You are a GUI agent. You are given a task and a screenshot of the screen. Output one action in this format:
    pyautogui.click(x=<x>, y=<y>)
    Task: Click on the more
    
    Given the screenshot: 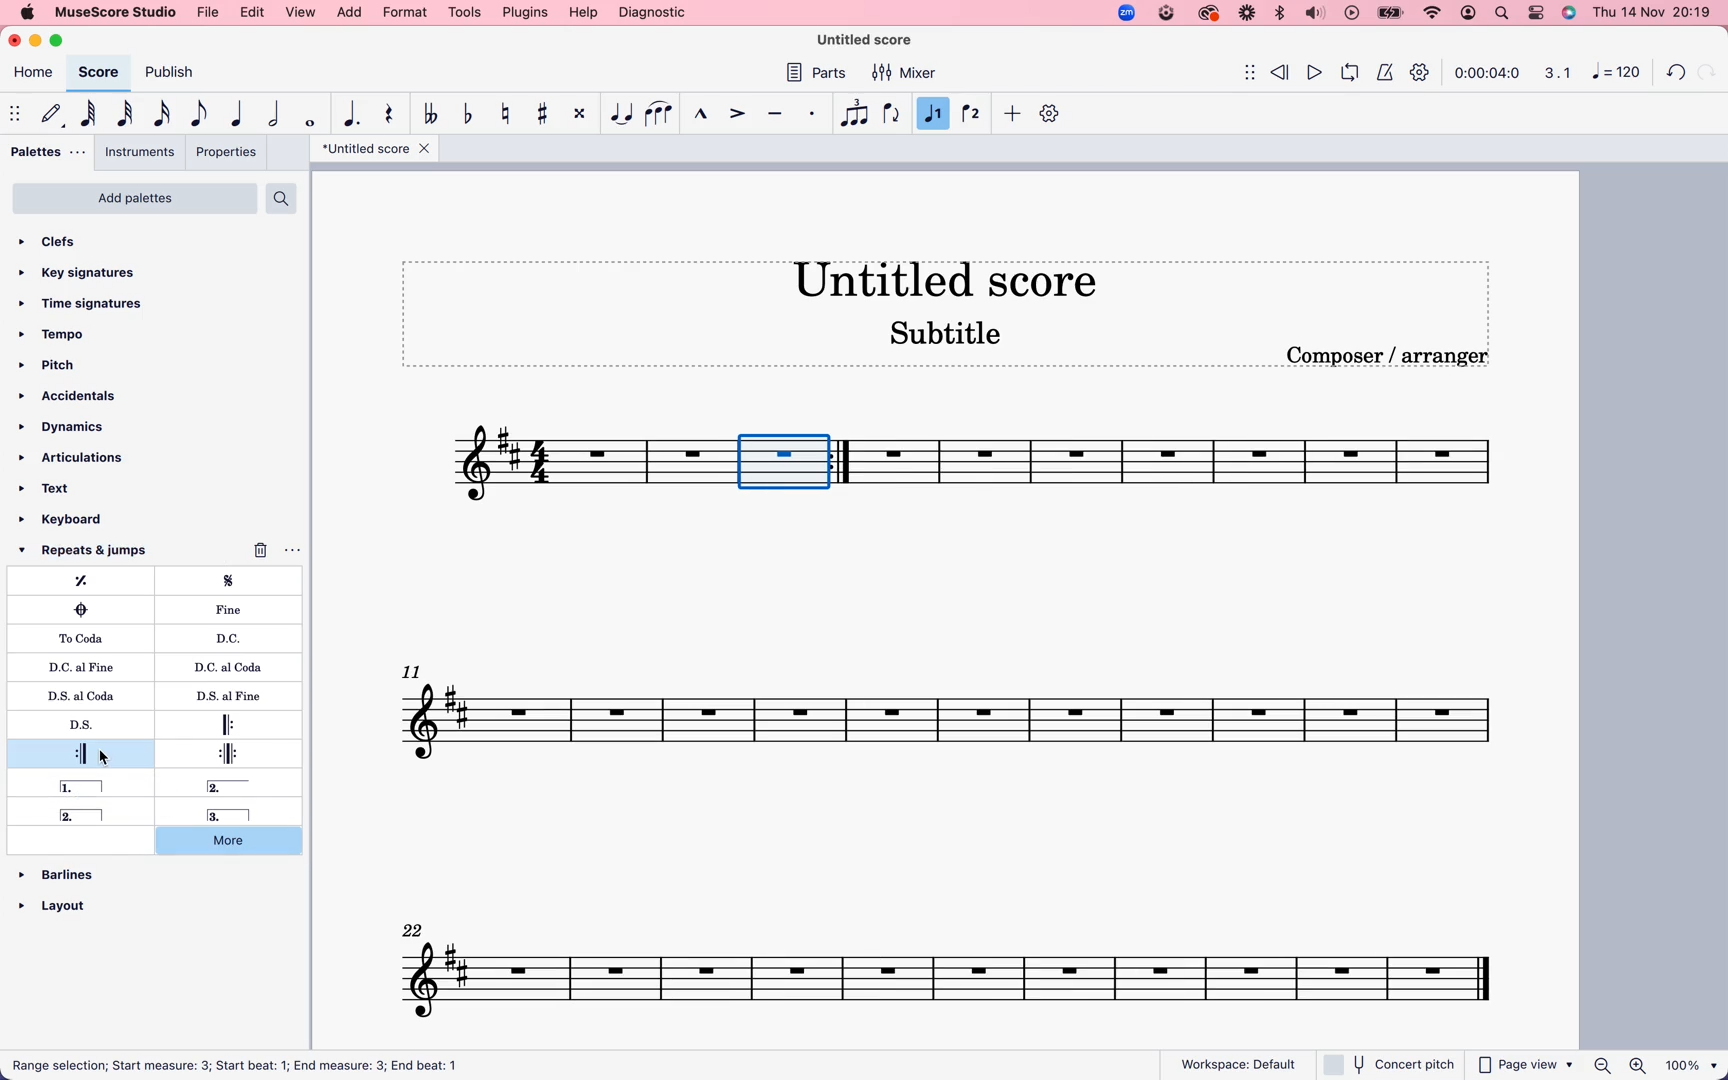 What is the action you would take?
    pyautogui.click(x=240, y=843)
    